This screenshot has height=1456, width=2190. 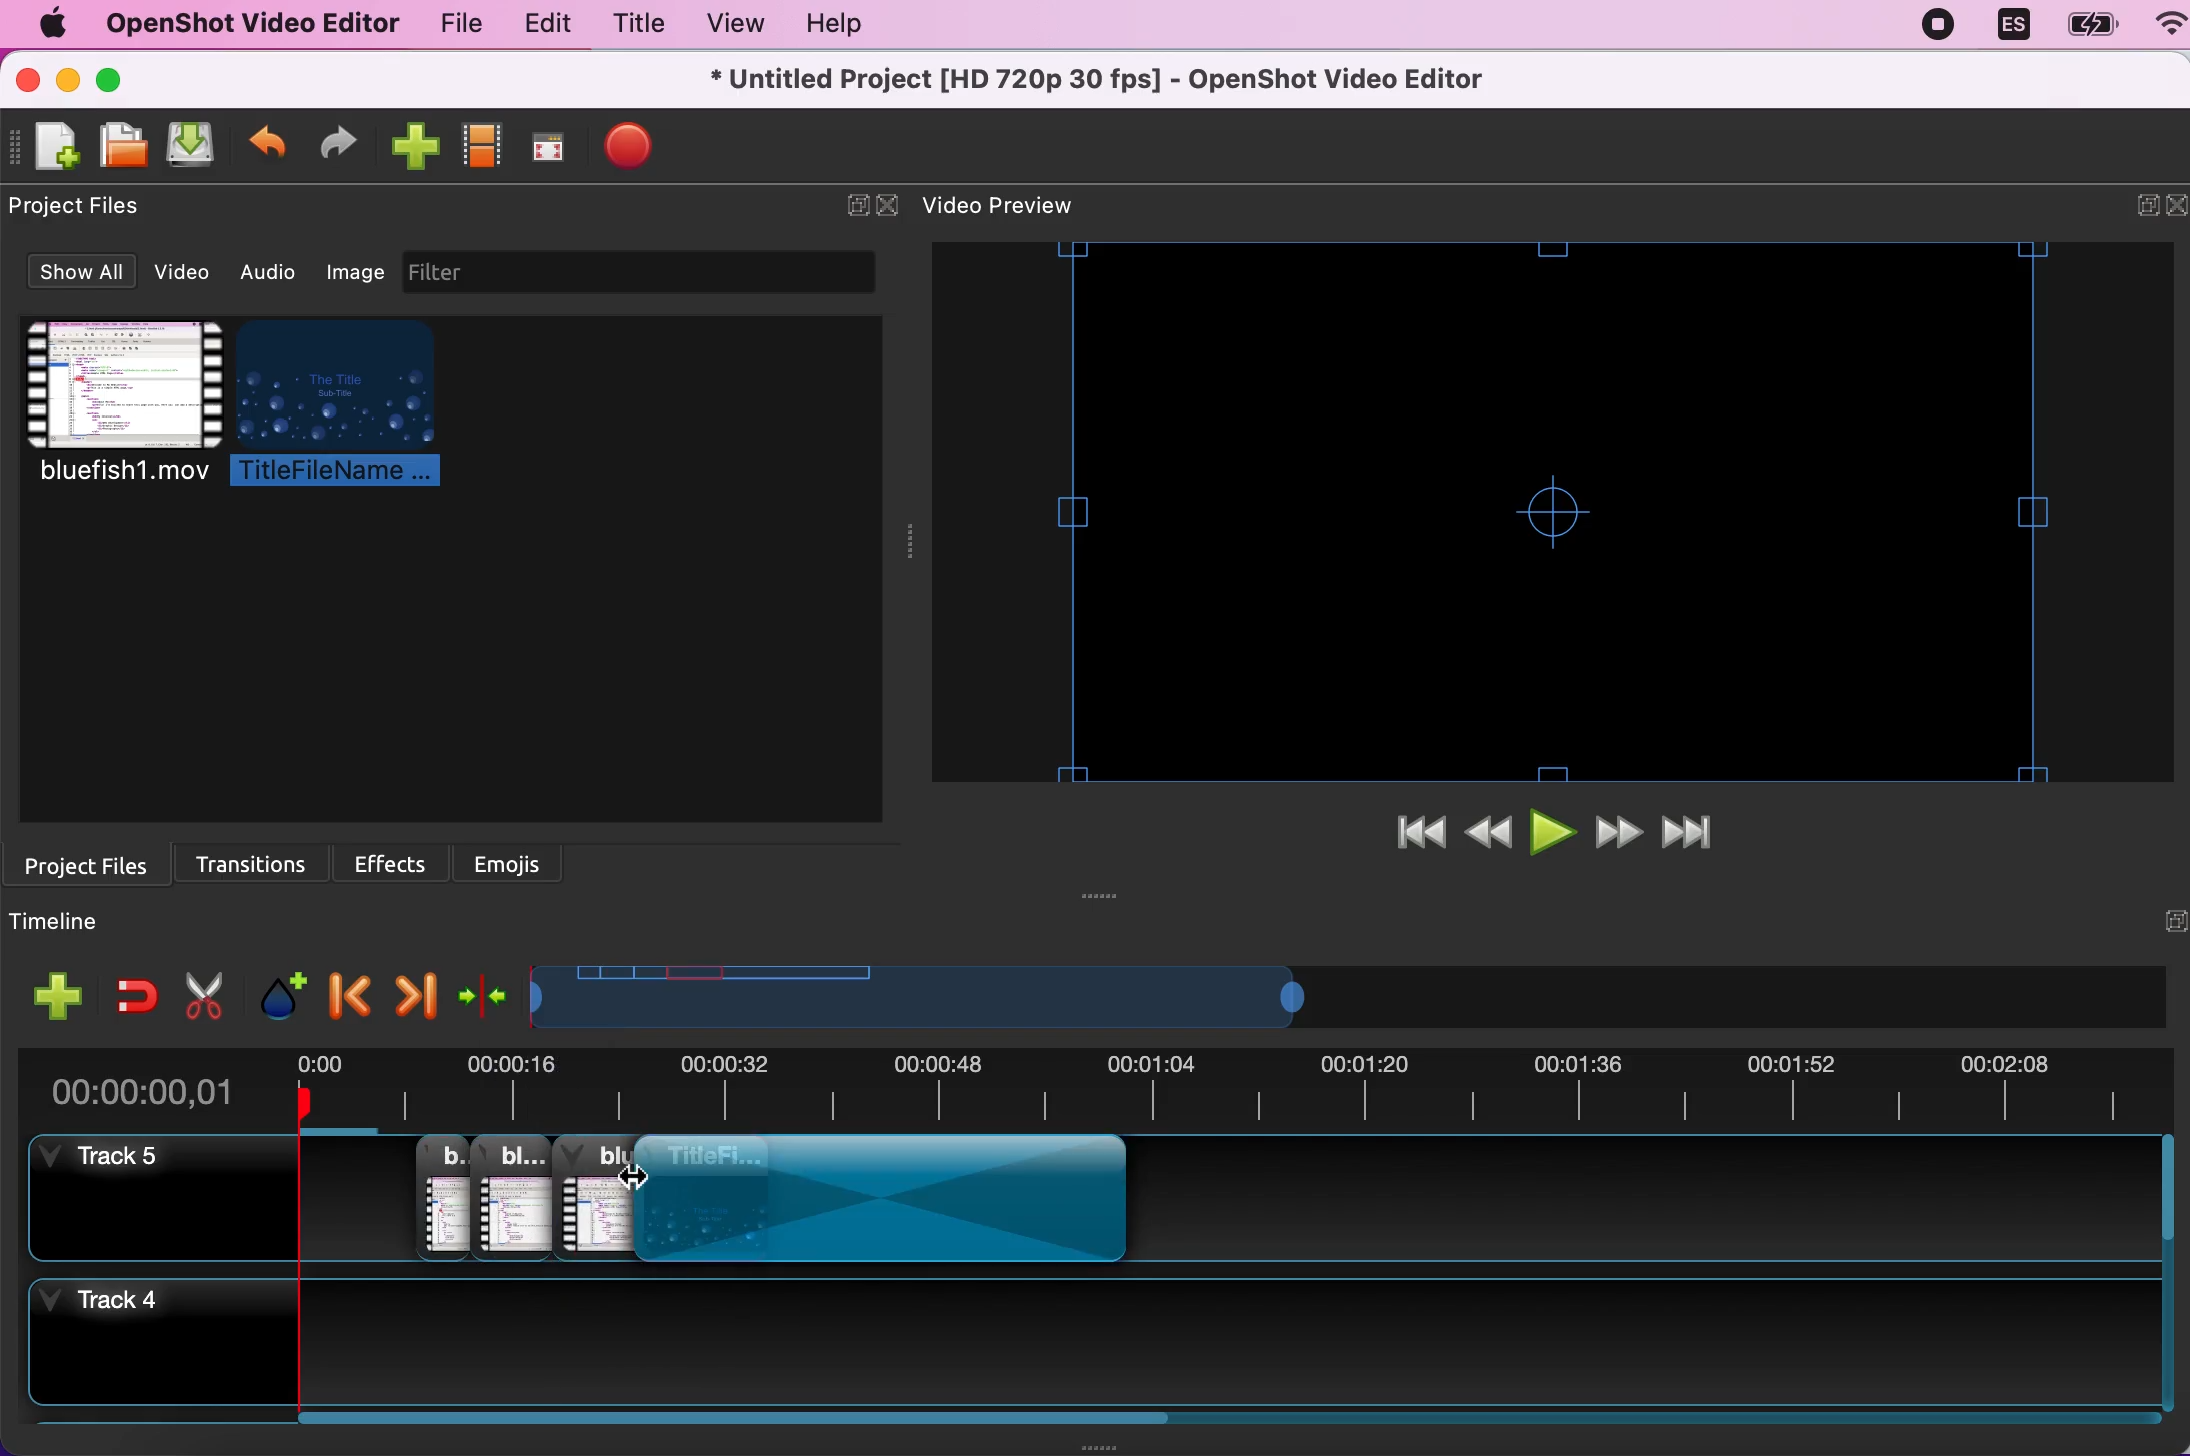 I want to click on titlefilename, so click(x=350, y=406).